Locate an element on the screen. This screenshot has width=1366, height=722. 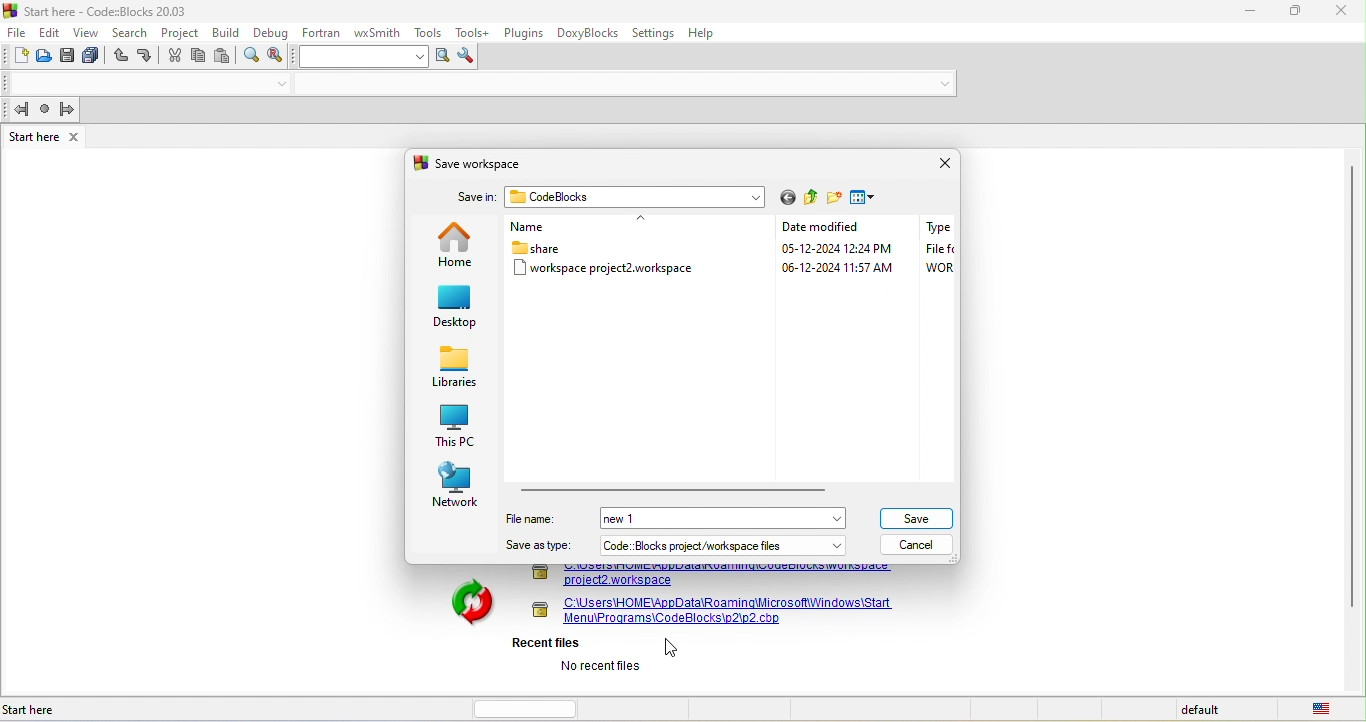
build is located at coordinates (226, 32).